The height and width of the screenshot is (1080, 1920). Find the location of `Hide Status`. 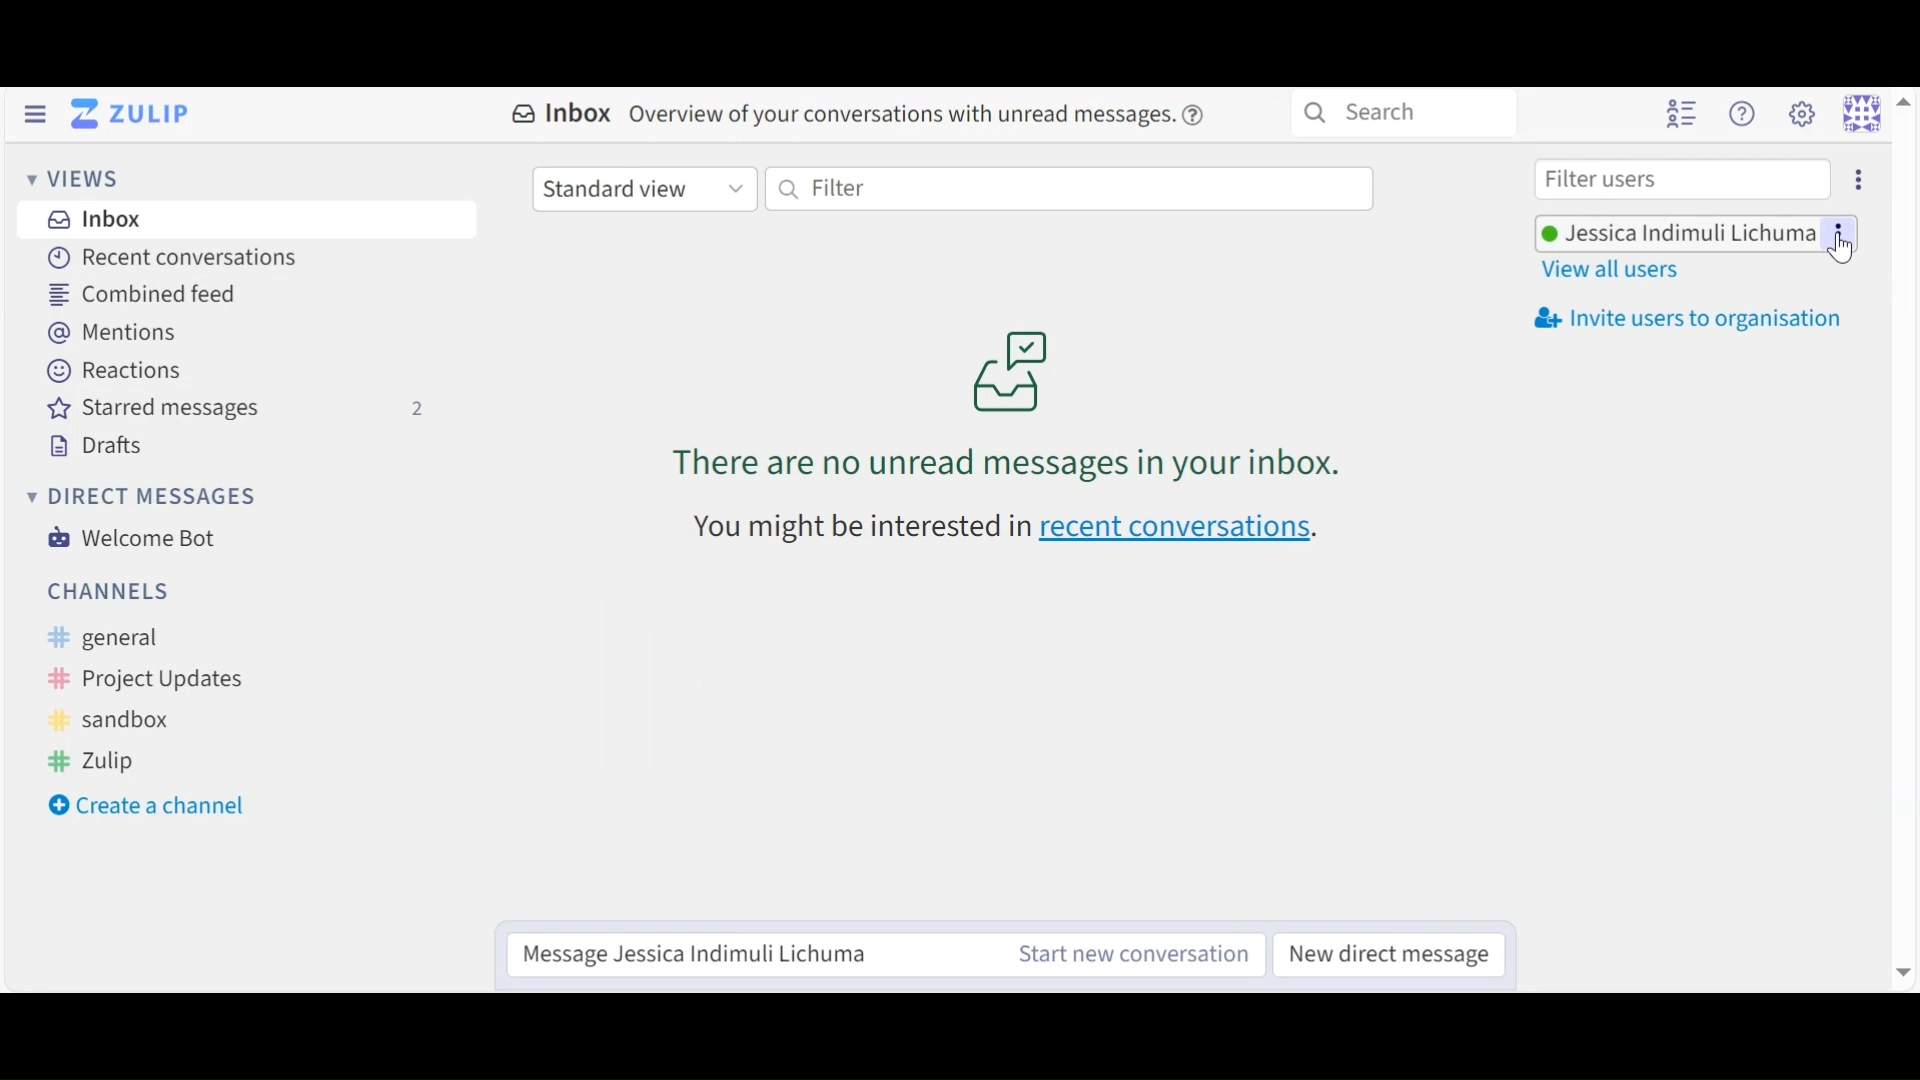

Hide Status is located at coordinates (34, 114).